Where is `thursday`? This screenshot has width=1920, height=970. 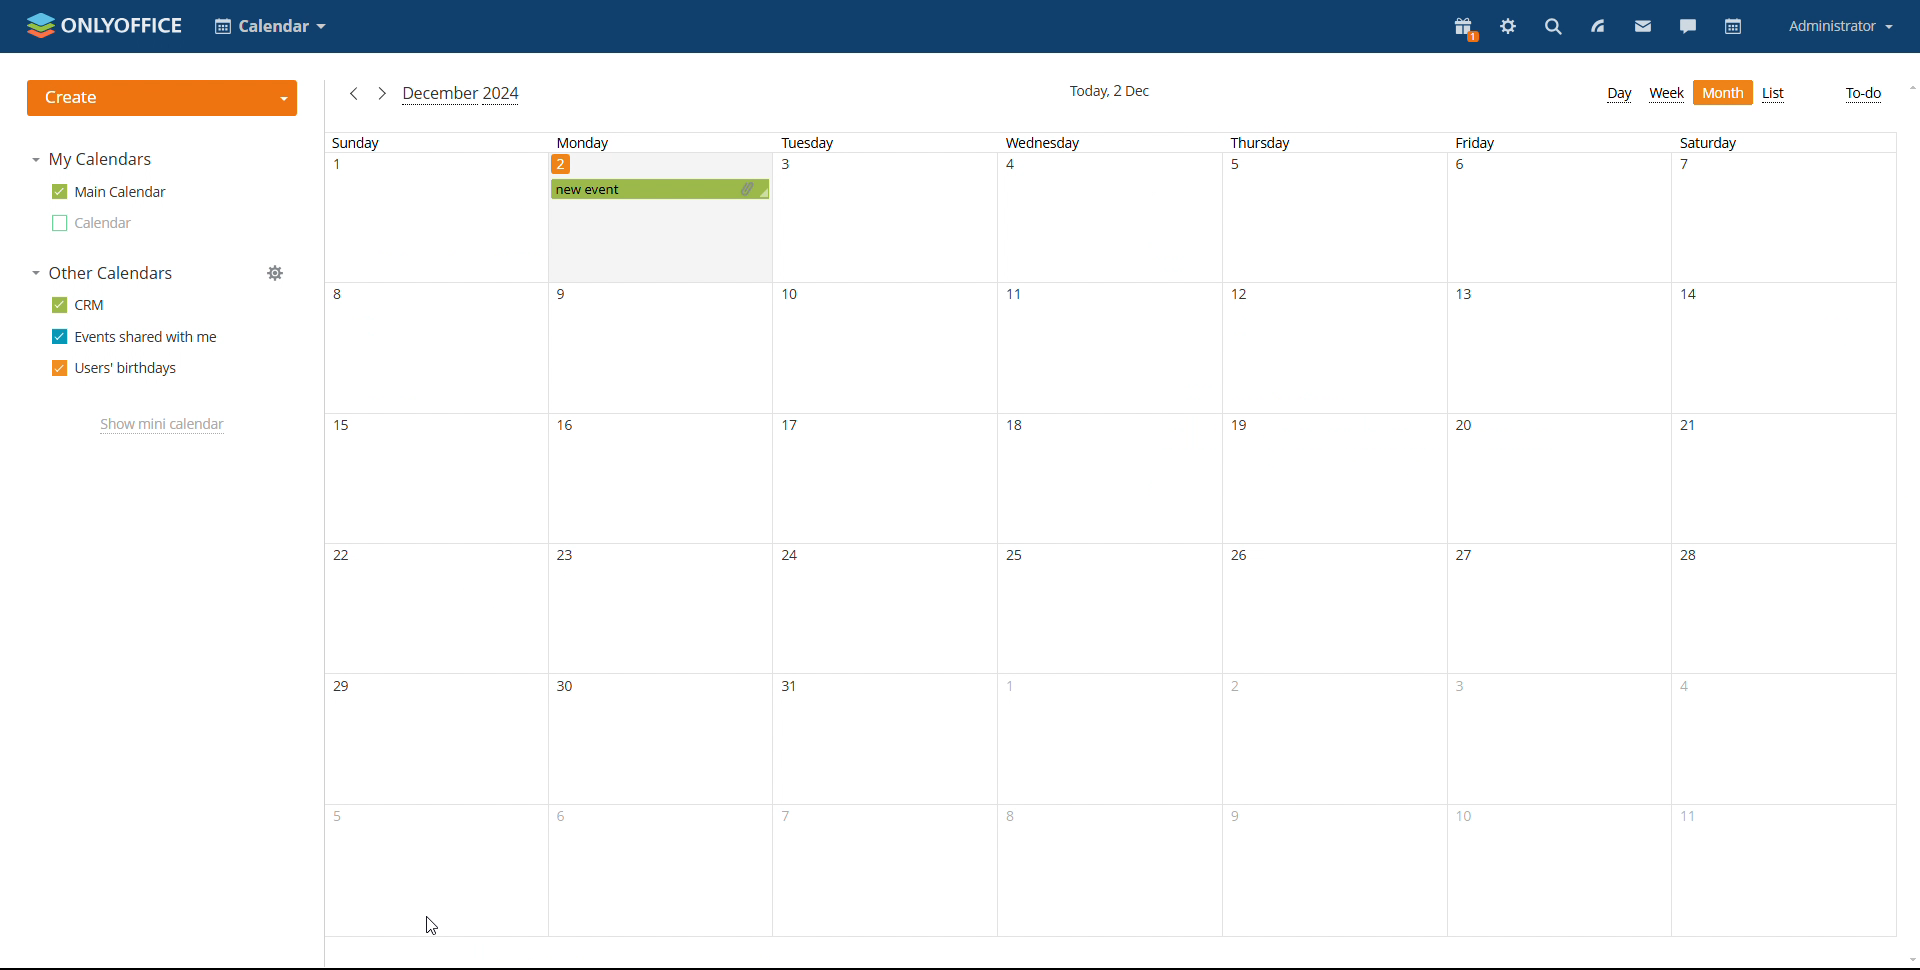
thursday is located at coordinates (1335, 533).